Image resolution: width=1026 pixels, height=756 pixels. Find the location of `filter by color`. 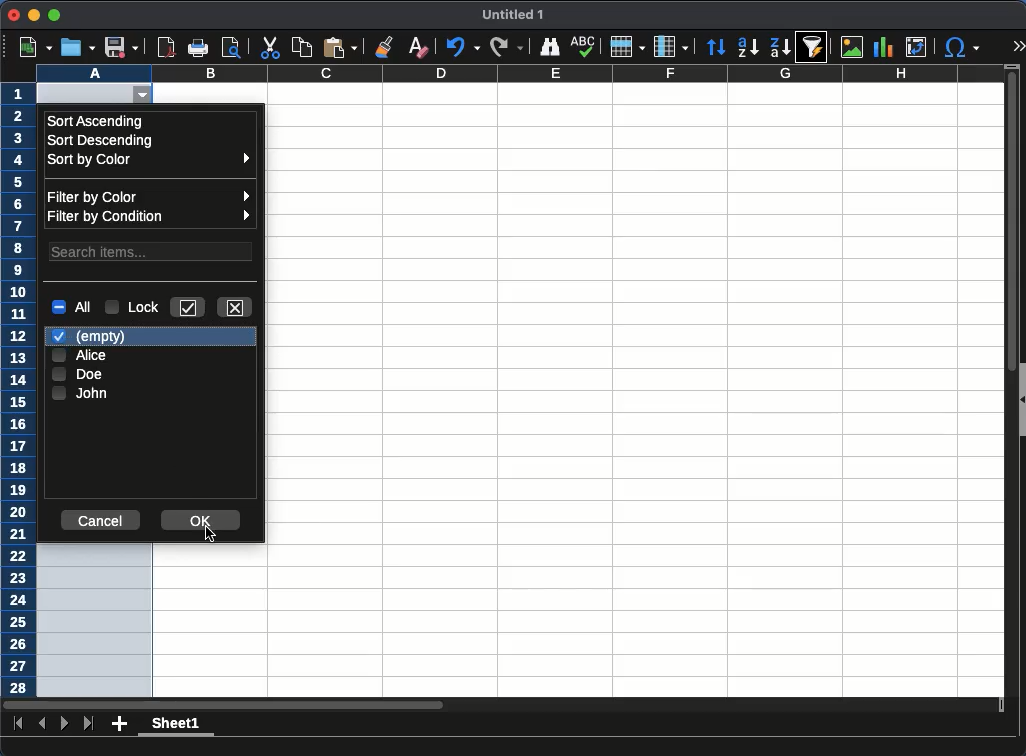

filter by color is located at coordinates (149, 196).